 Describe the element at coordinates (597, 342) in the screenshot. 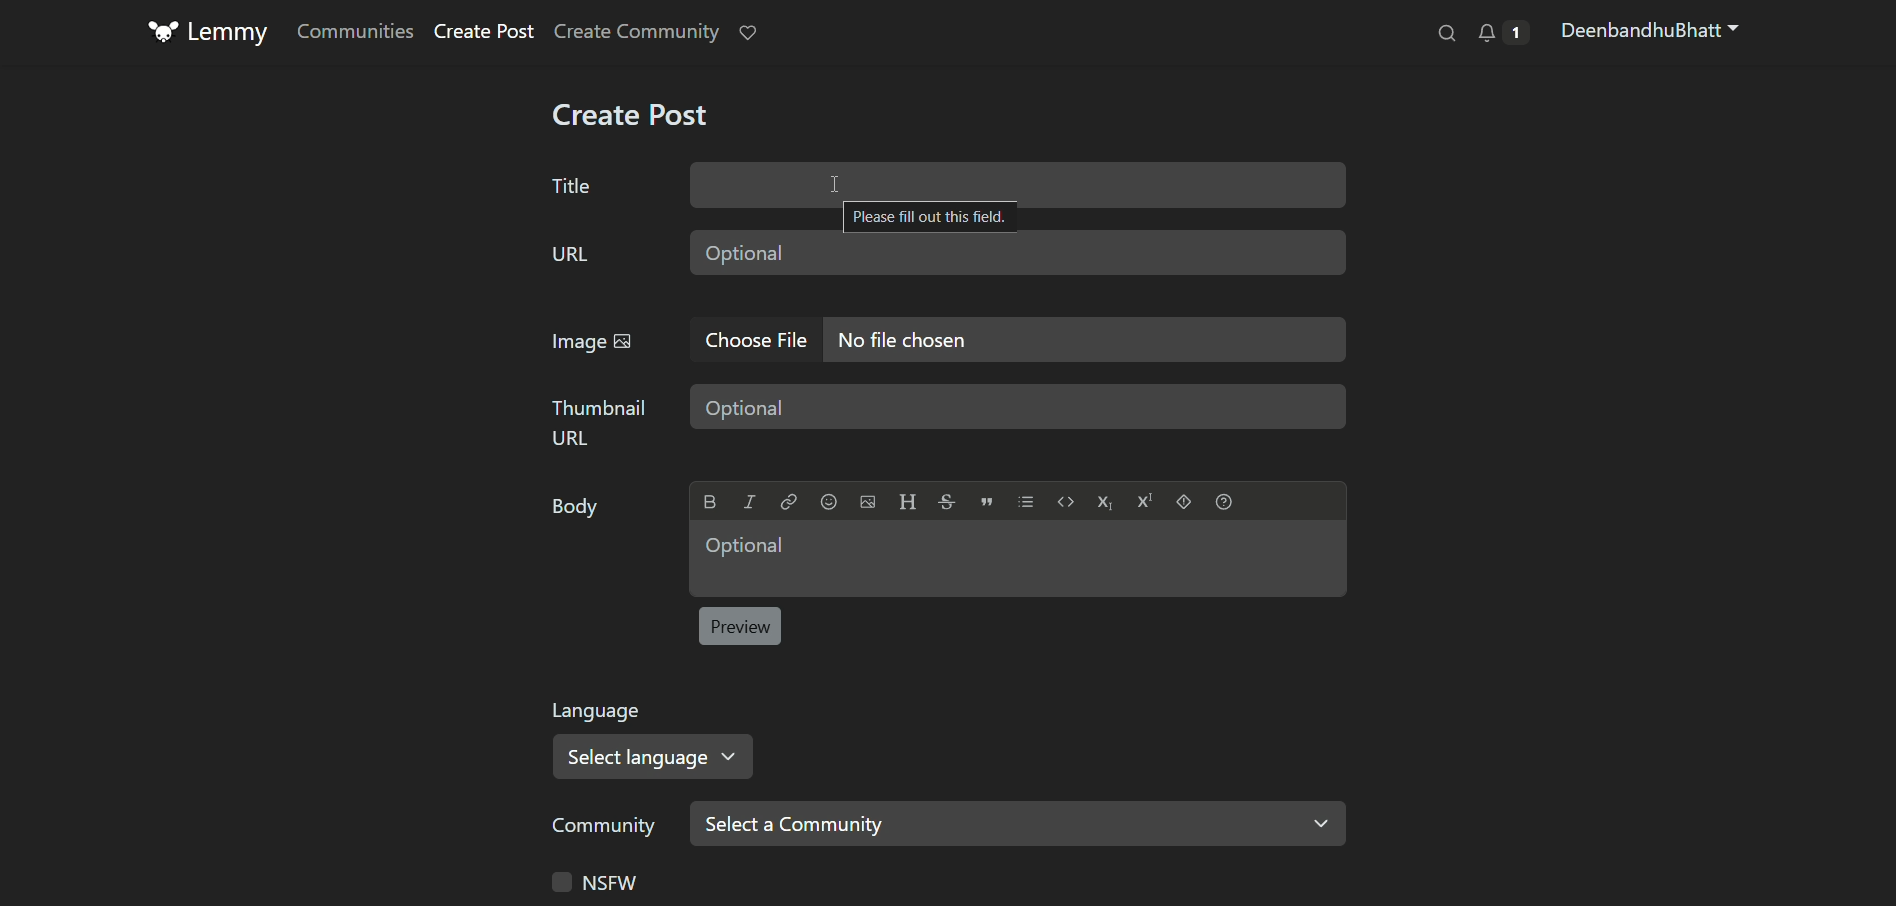

I see `image` at that location.